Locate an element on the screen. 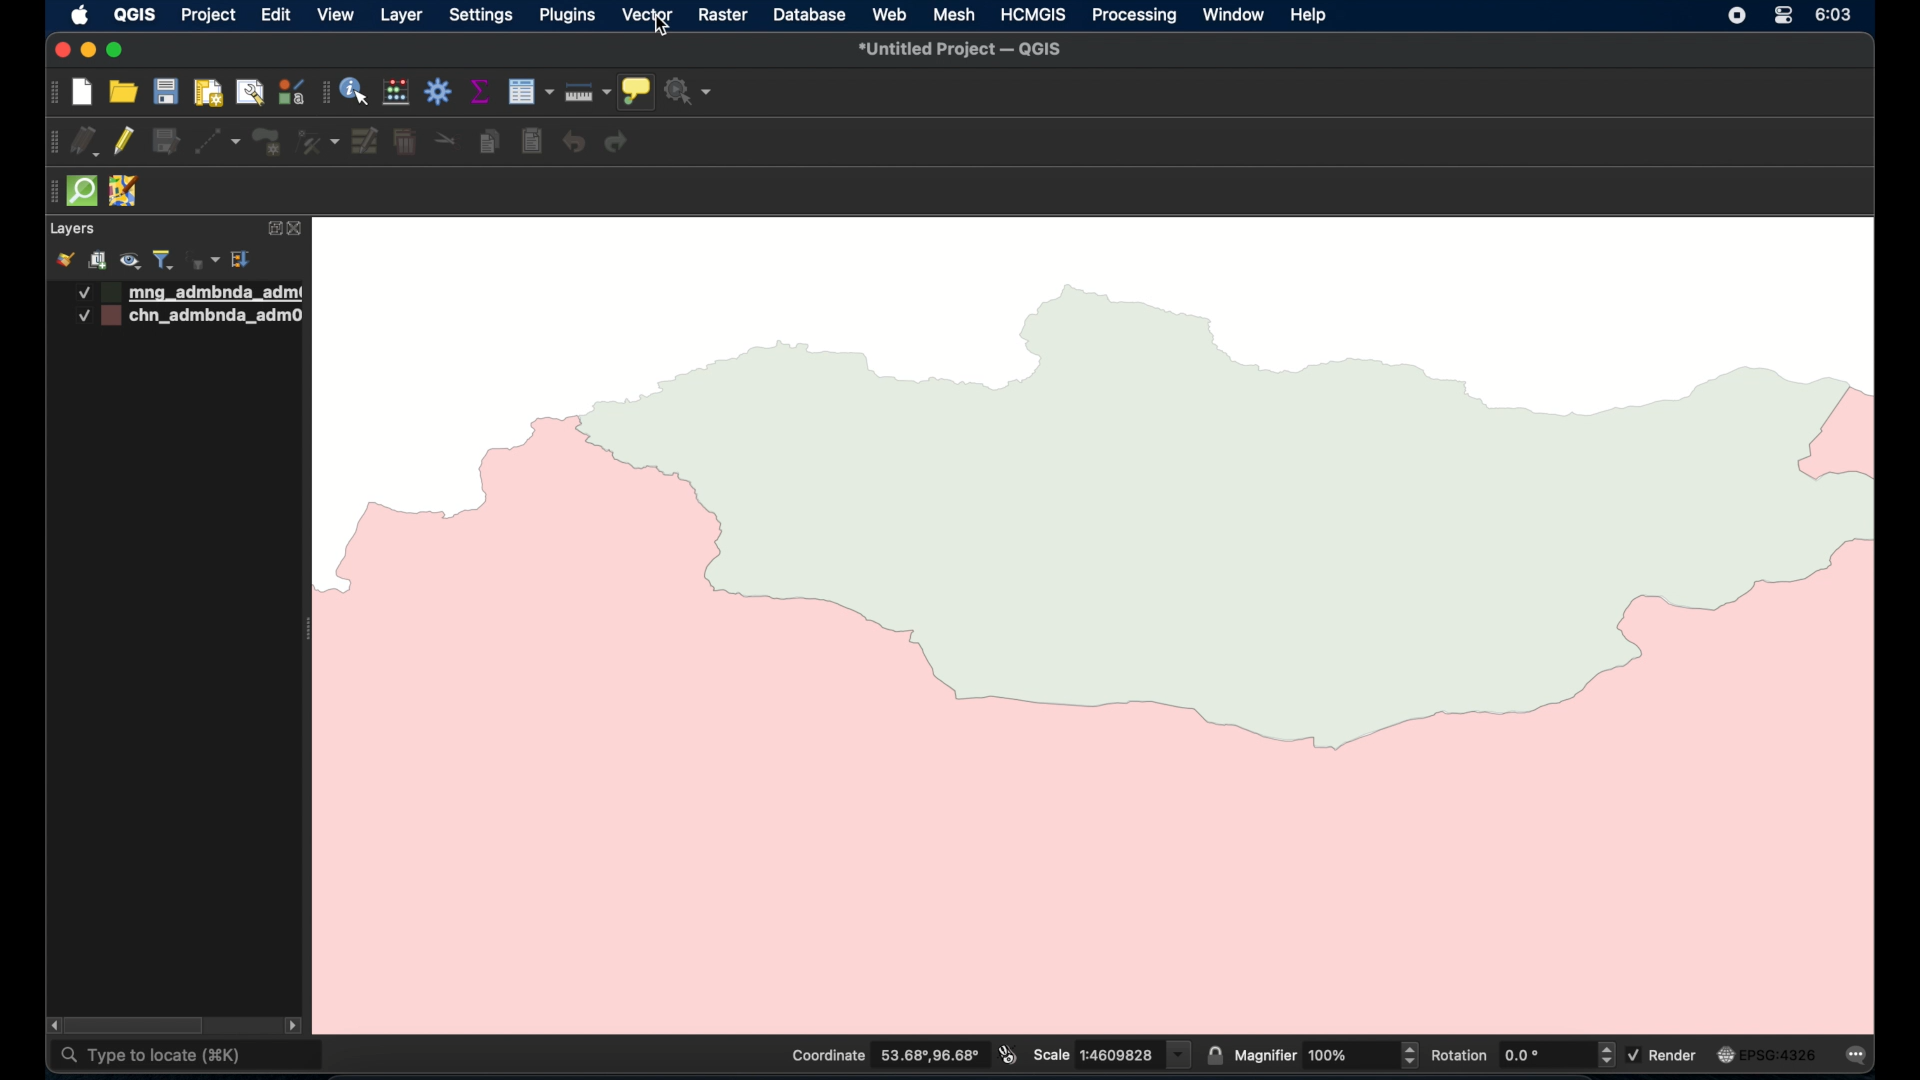  save project is located at coordinates (165, 91).